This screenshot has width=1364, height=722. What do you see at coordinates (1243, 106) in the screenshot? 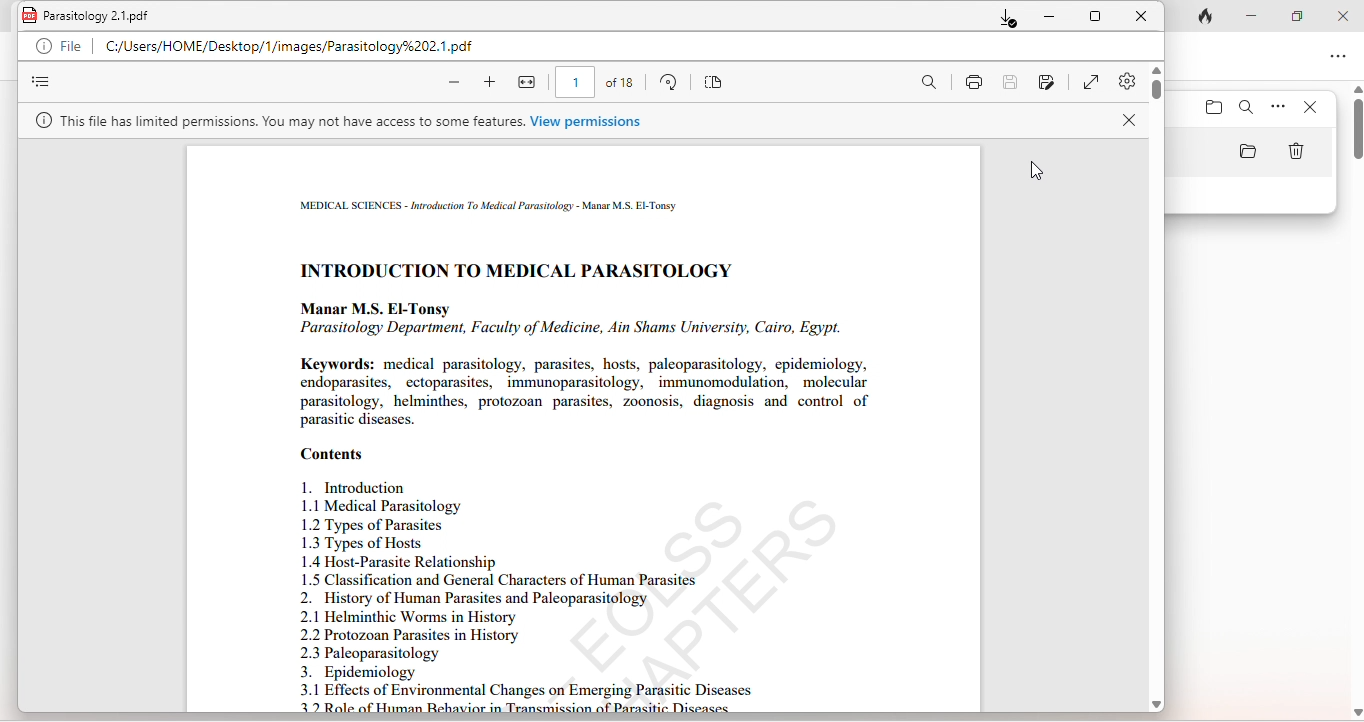
I see `search` at bounding box center [1243, 106].